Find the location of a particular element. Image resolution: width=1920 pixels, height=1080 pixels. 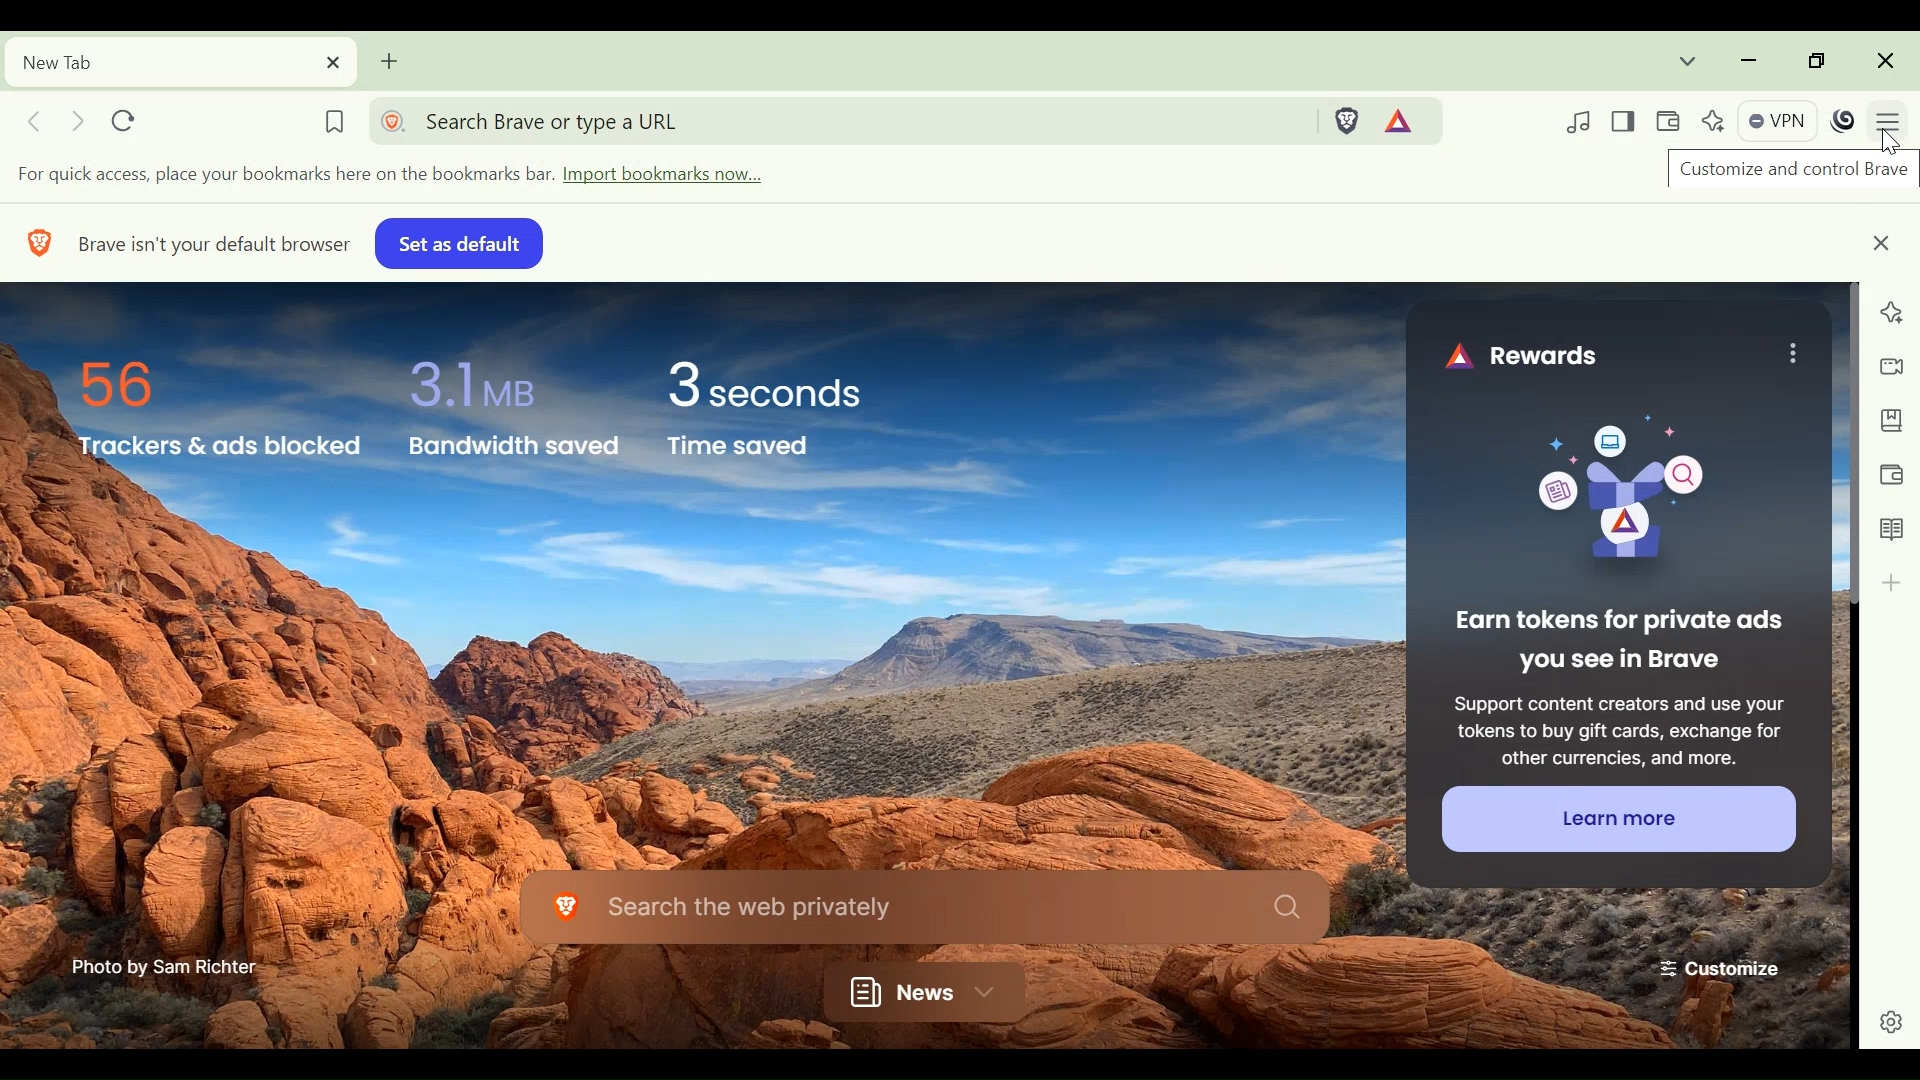

VPN is located at coordinates (1775, 118).